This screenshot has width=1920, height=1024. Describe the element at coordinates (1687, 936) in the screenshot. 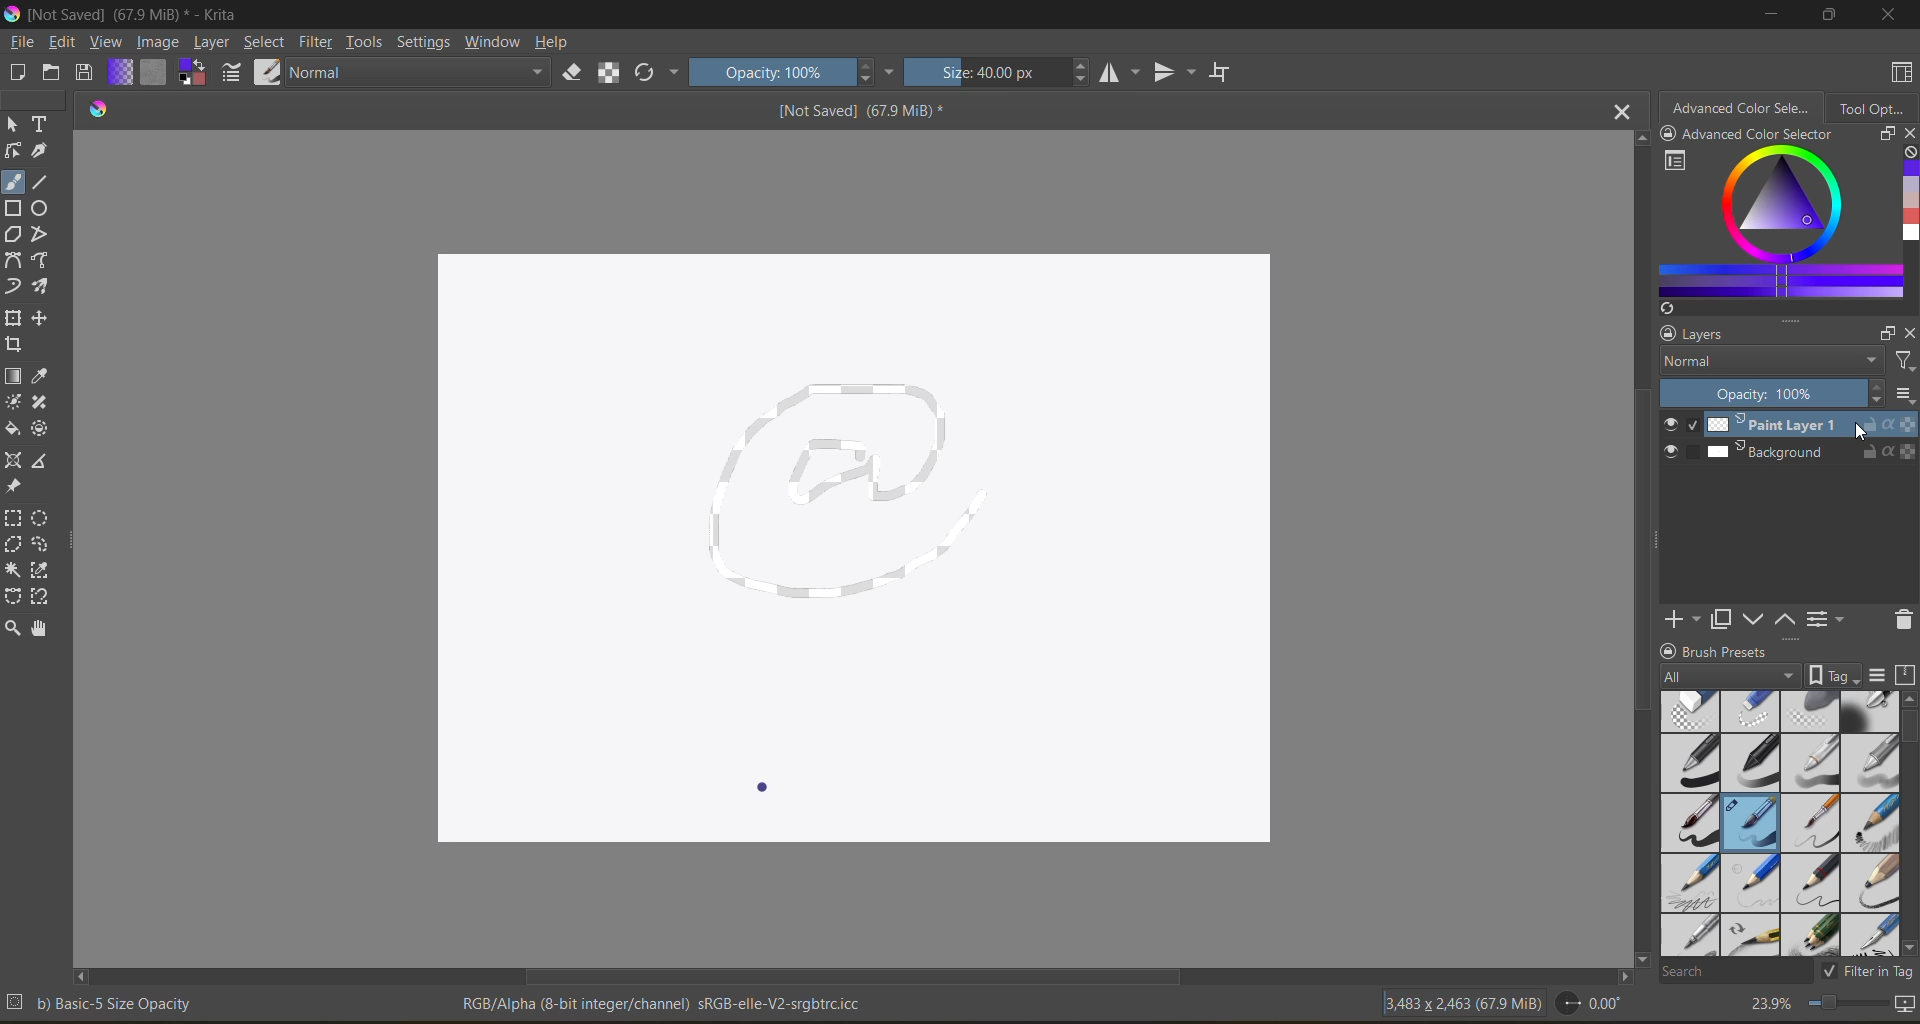

I see `pencil` at that location.